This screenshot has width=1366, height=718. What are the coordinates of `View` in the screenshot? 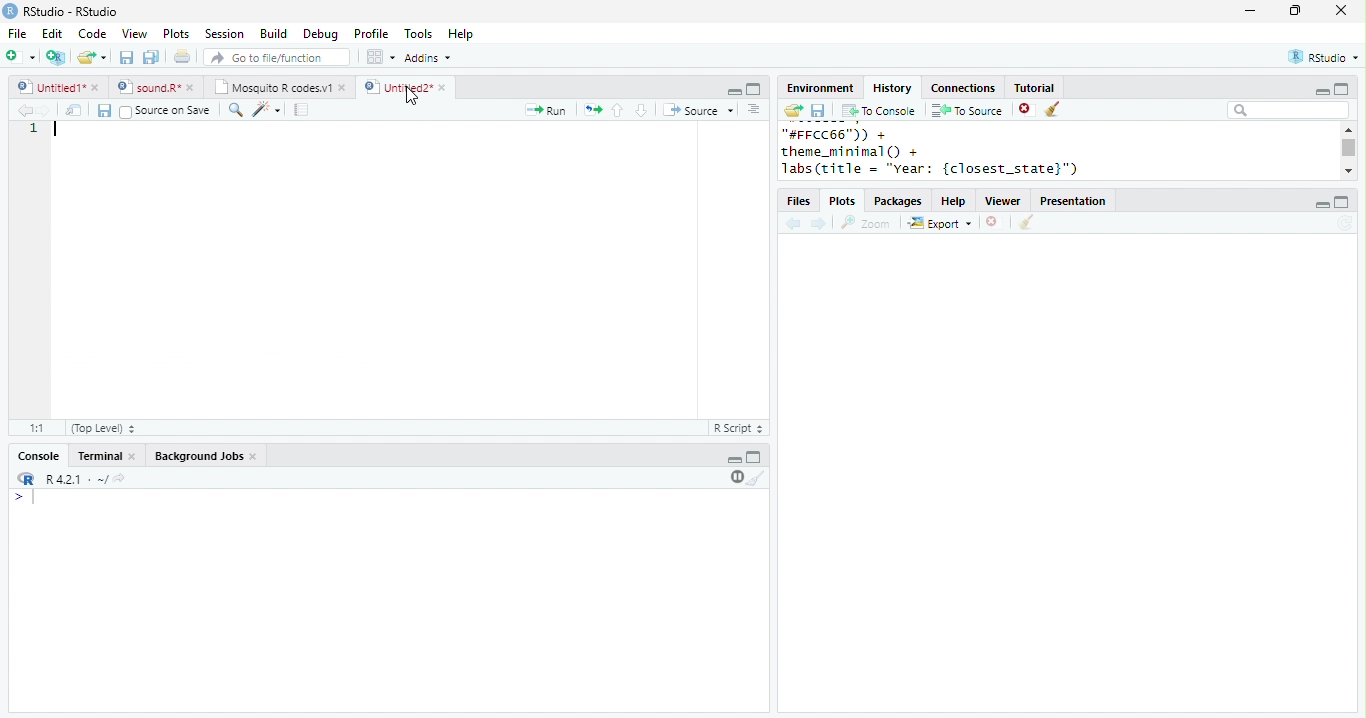 It's located at (134, 34).